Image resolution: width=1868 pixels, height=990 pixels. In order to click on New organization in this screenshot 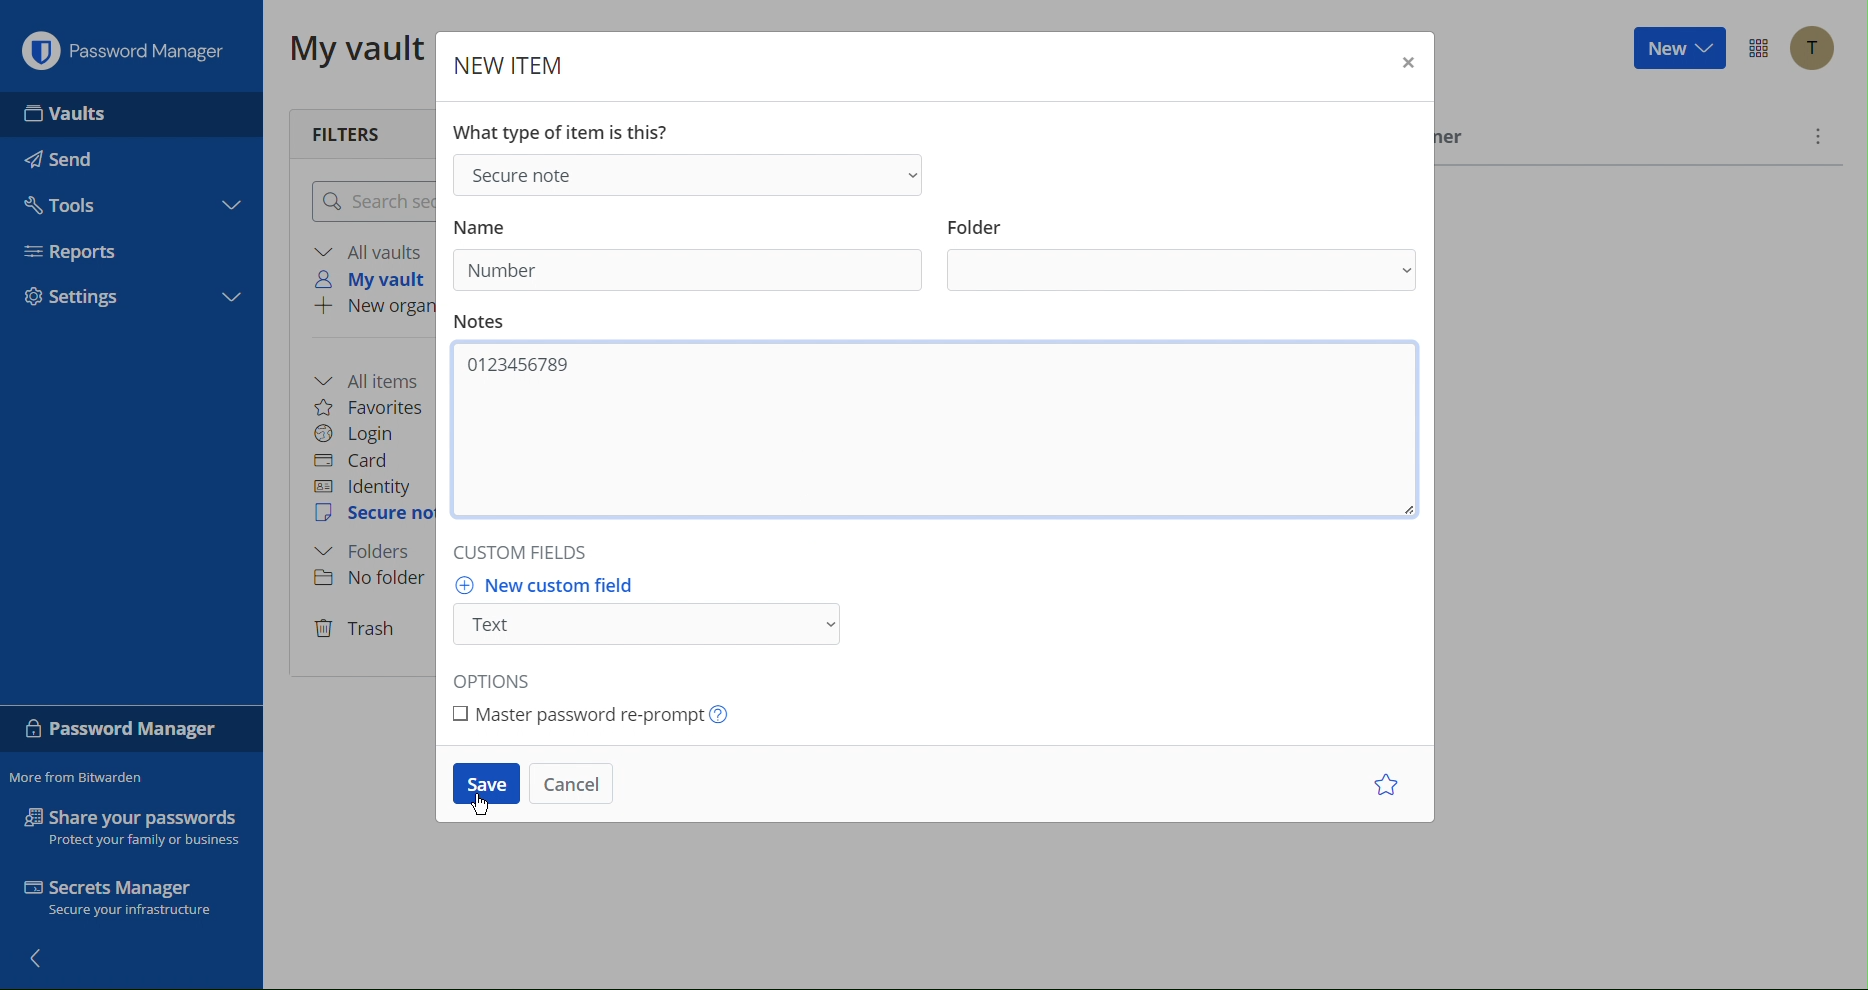, I will do `click(373, 308)`.